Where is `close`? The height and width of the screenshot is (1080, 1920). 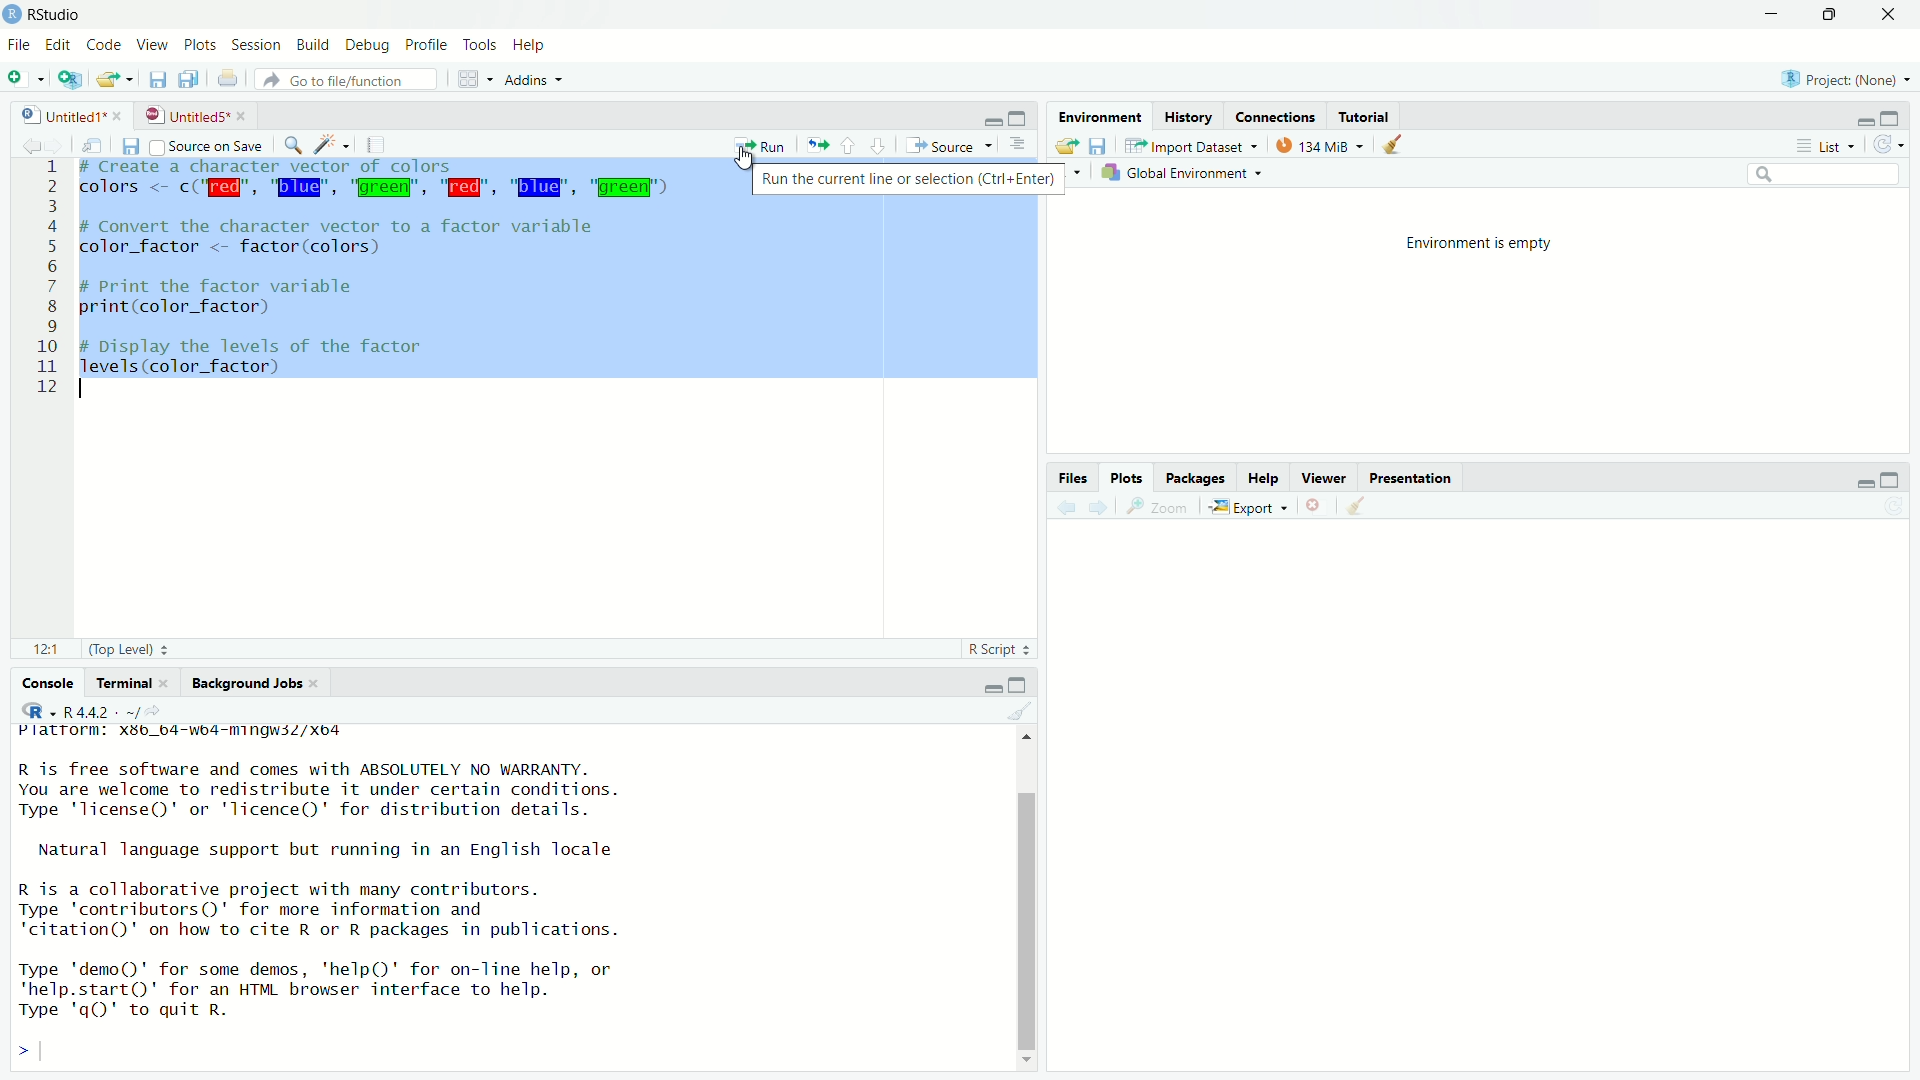
close is located at coordinates (1892, 13).